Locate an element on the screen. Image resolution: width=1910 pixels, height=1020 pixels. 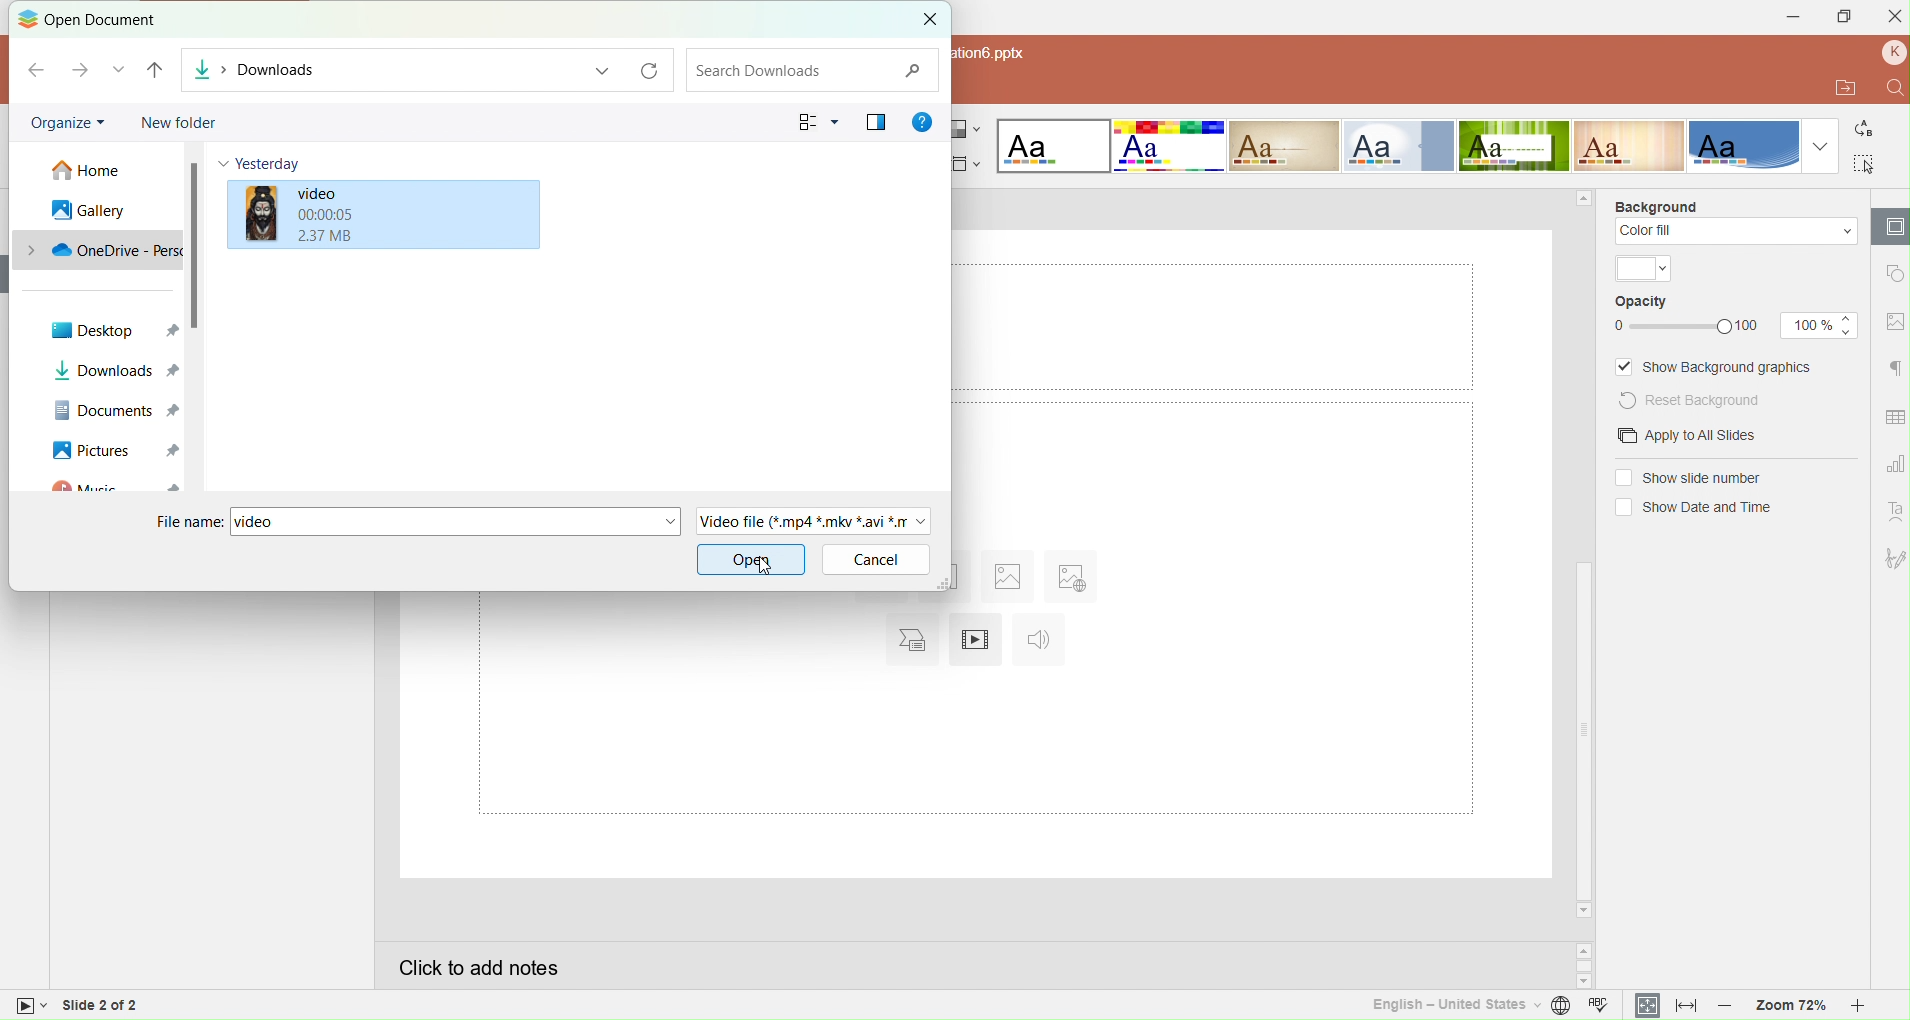
Cancel is located at coordinates (873, 560).